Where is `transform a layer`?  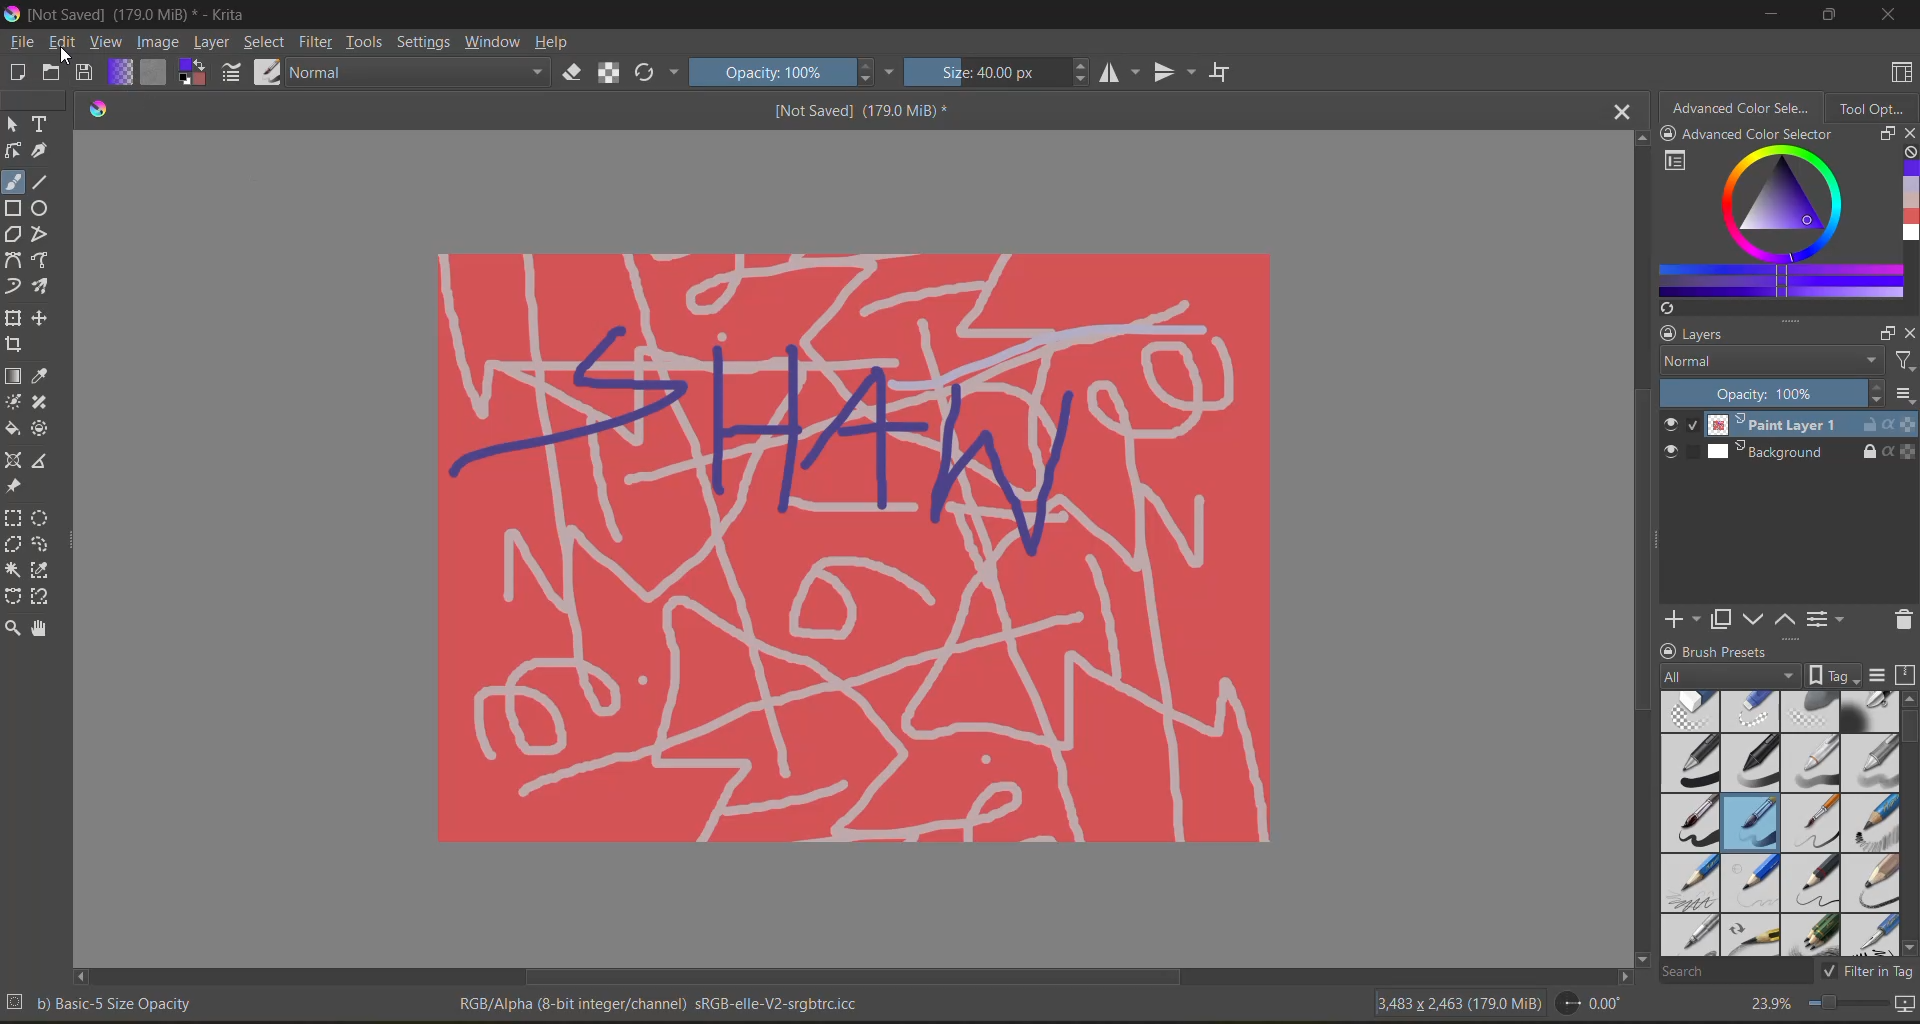 transform a layer is located at coordinates (15, 318).